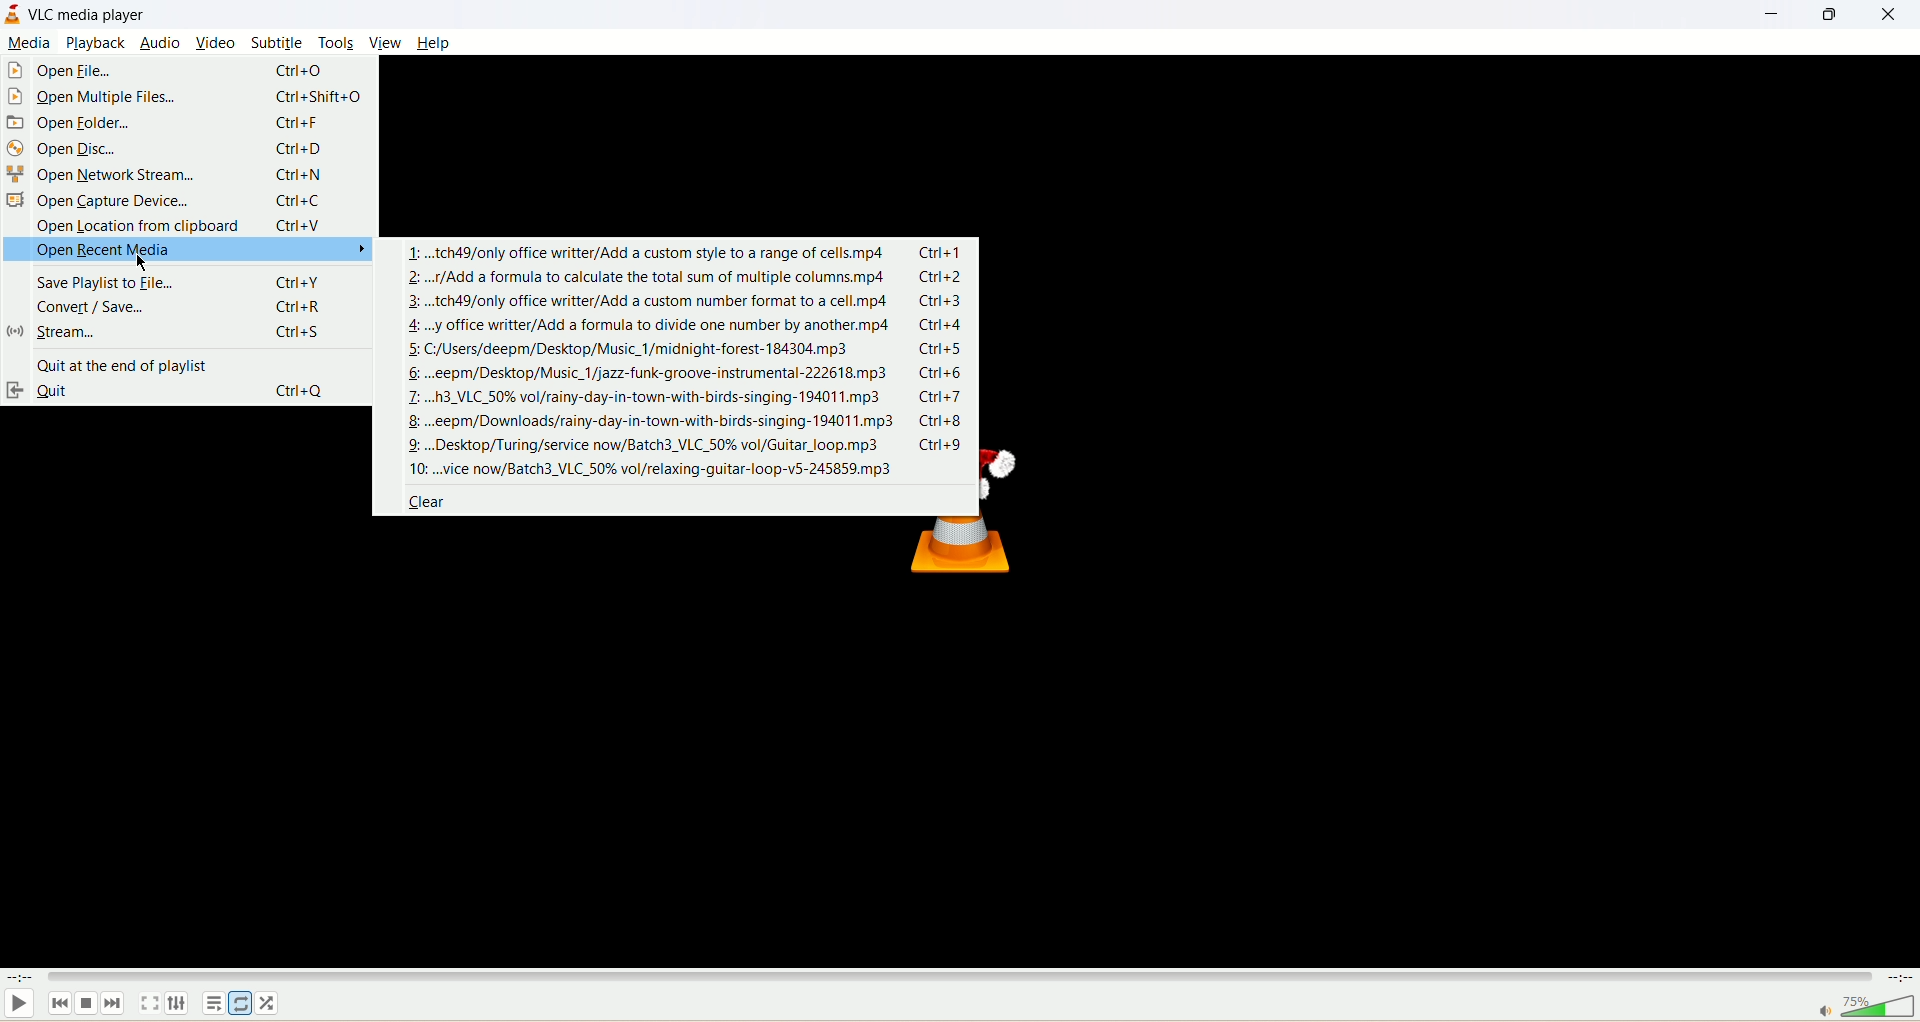 The image size is (1920, 1022). Describe the element at coordinates (127, 281) in the screenshot. I see `save playlist to file...` at that location.